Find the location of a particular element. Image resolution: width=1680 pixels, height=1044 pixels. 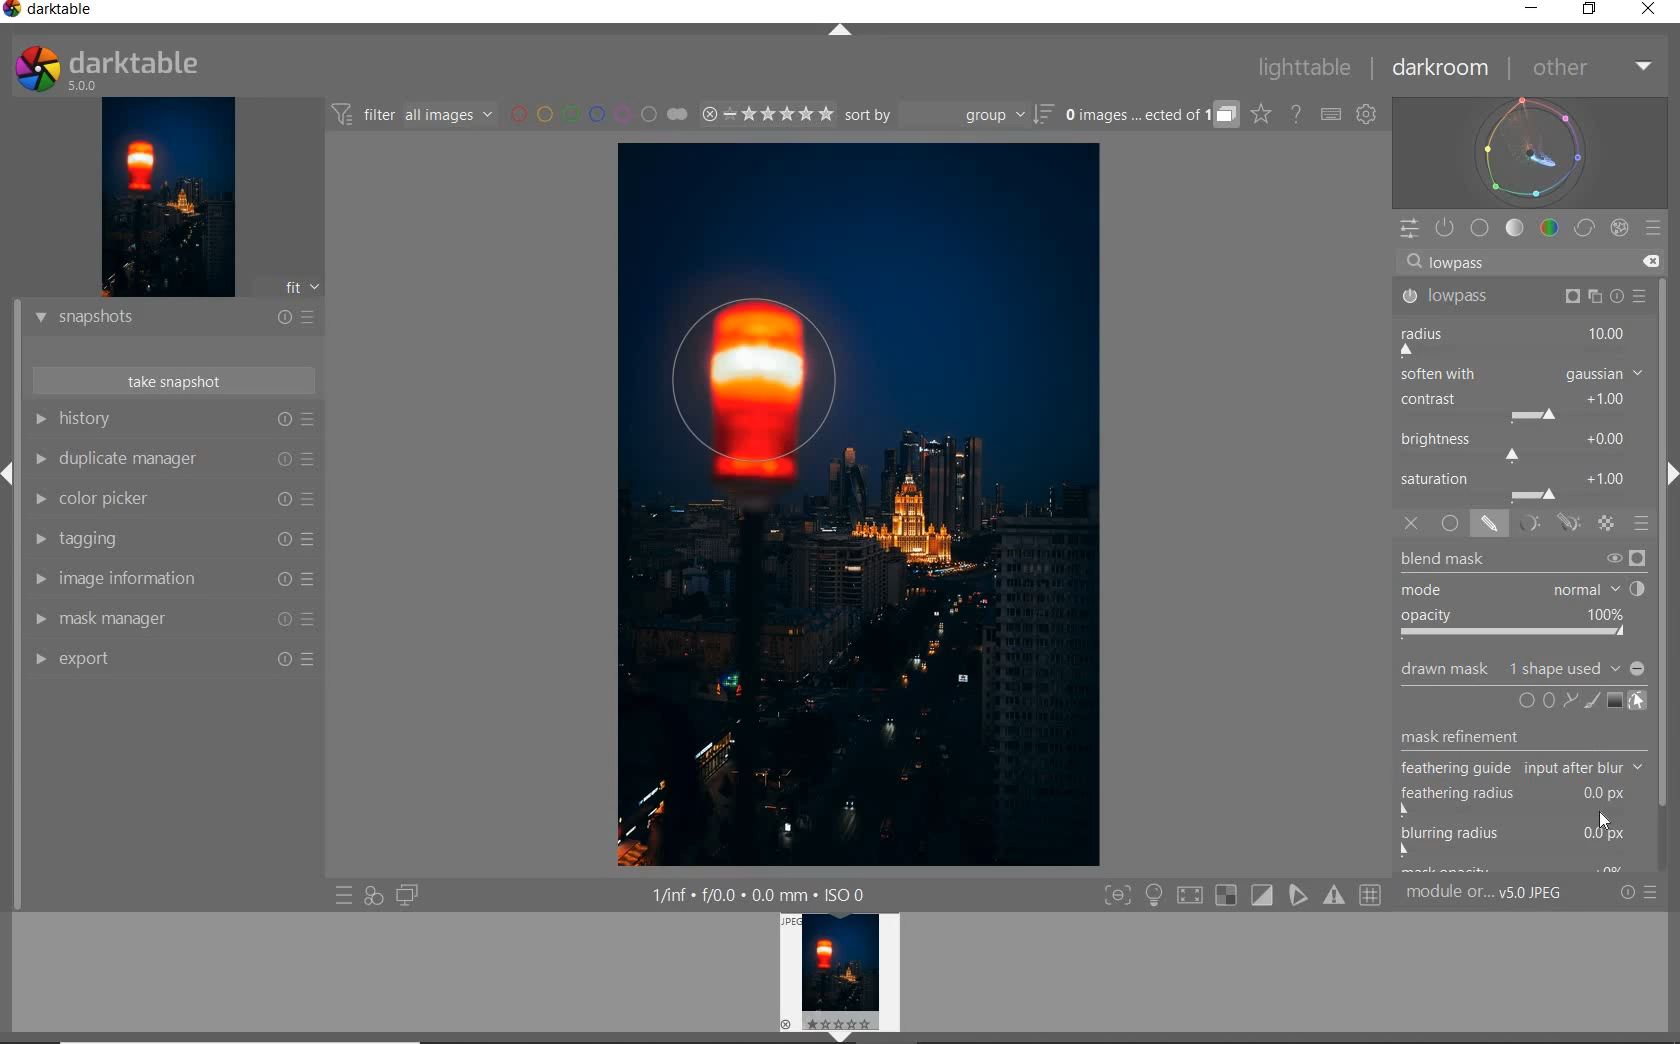

HELP ONLINE is located at coordinates (1295, 113).